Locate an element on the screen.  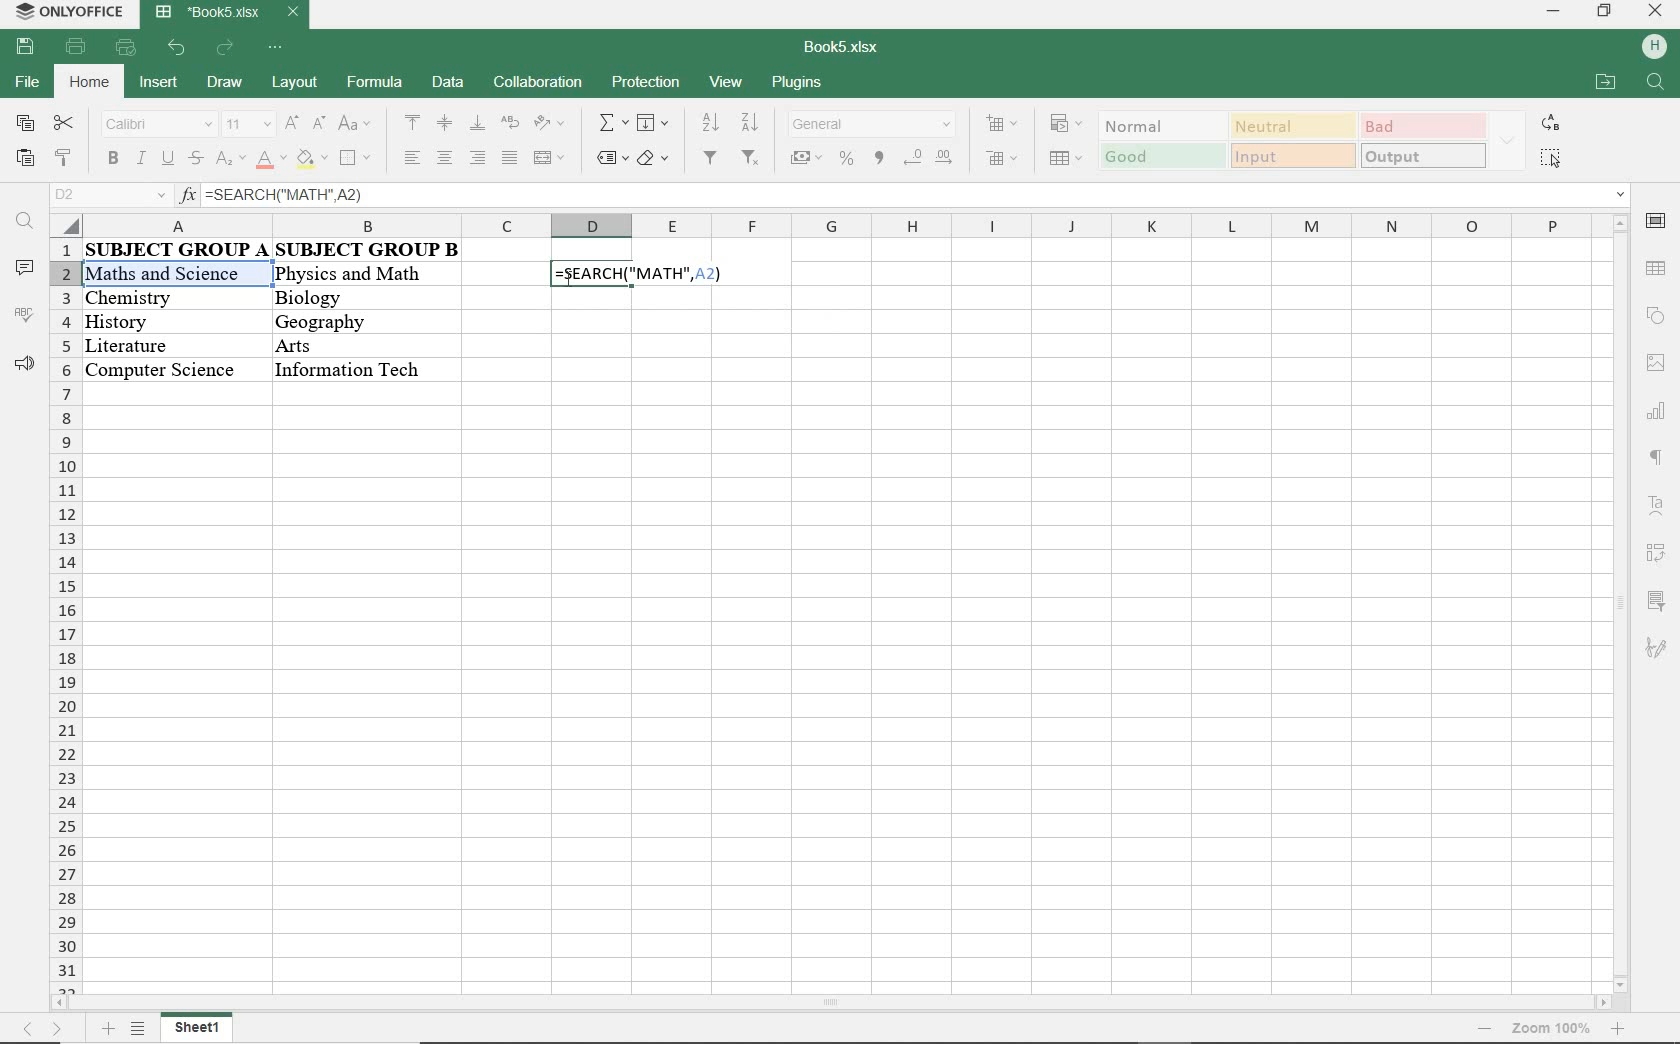
change decimal is located at coordinates (927, 157).